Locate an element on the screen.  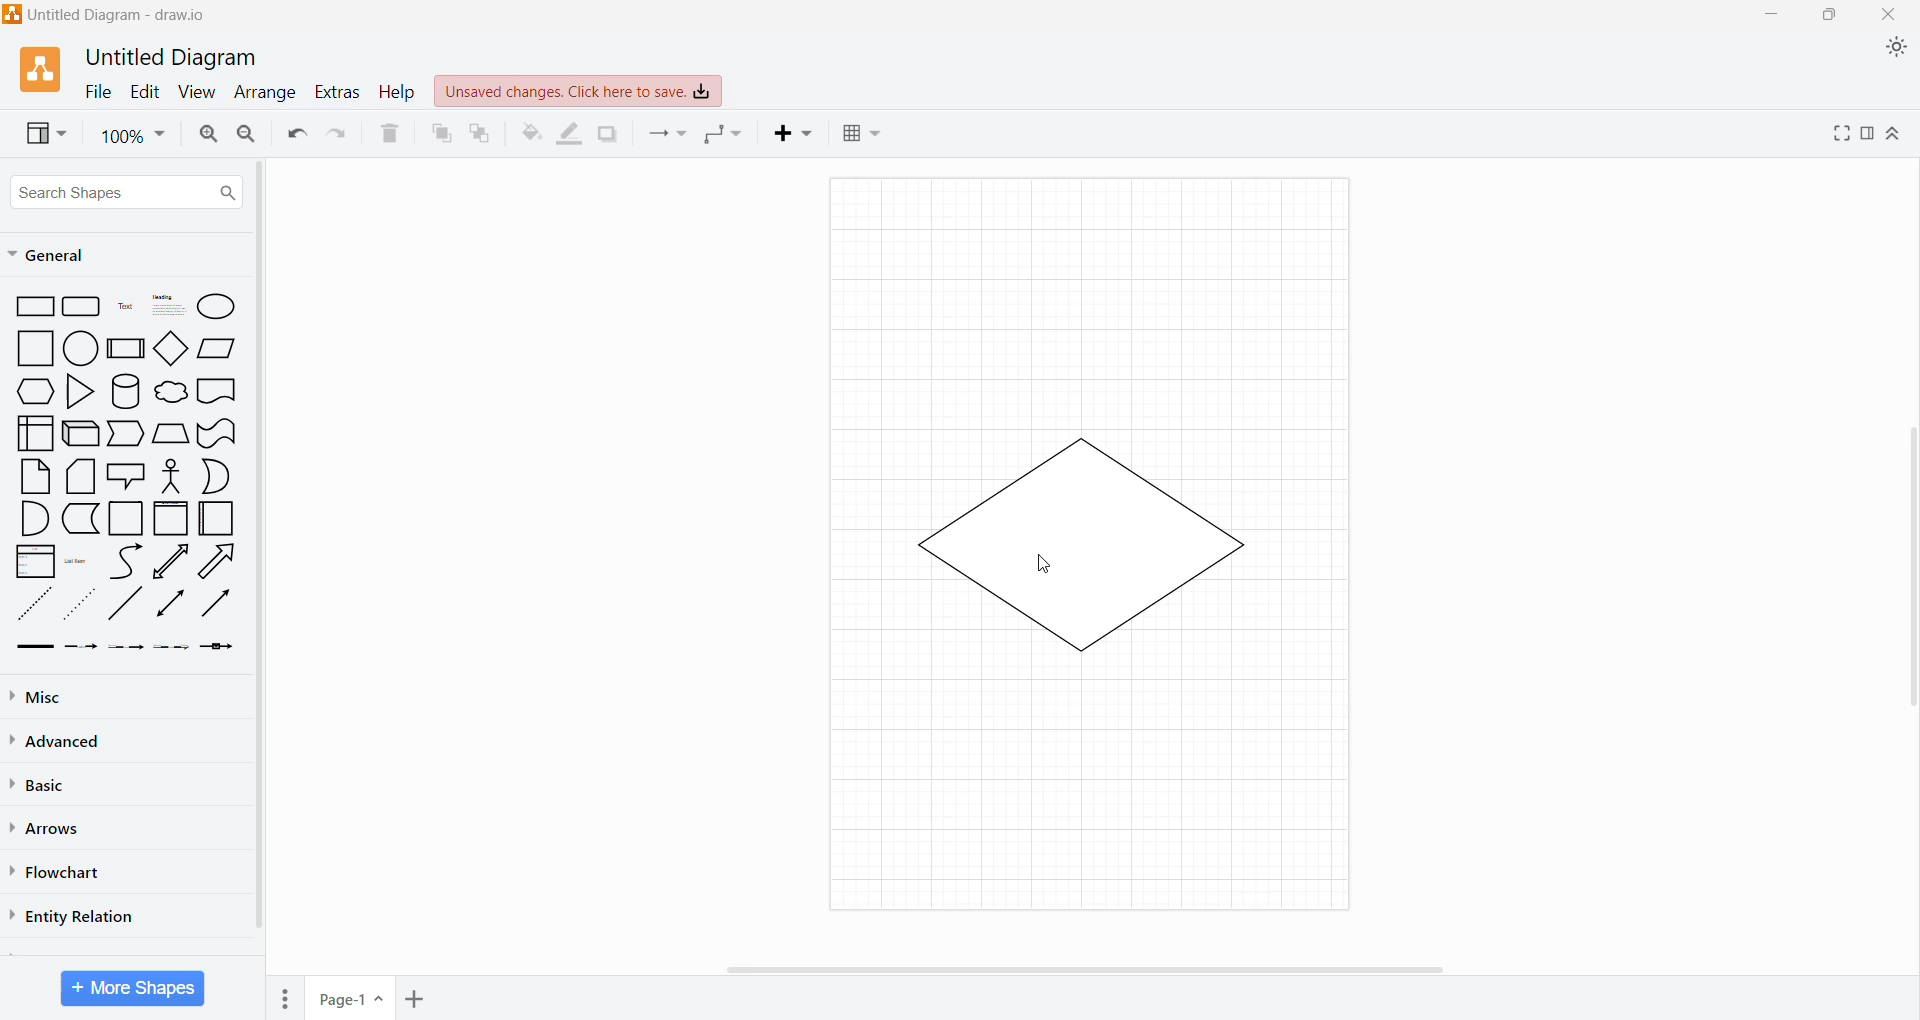
Line is located at coordinates (125, 607).